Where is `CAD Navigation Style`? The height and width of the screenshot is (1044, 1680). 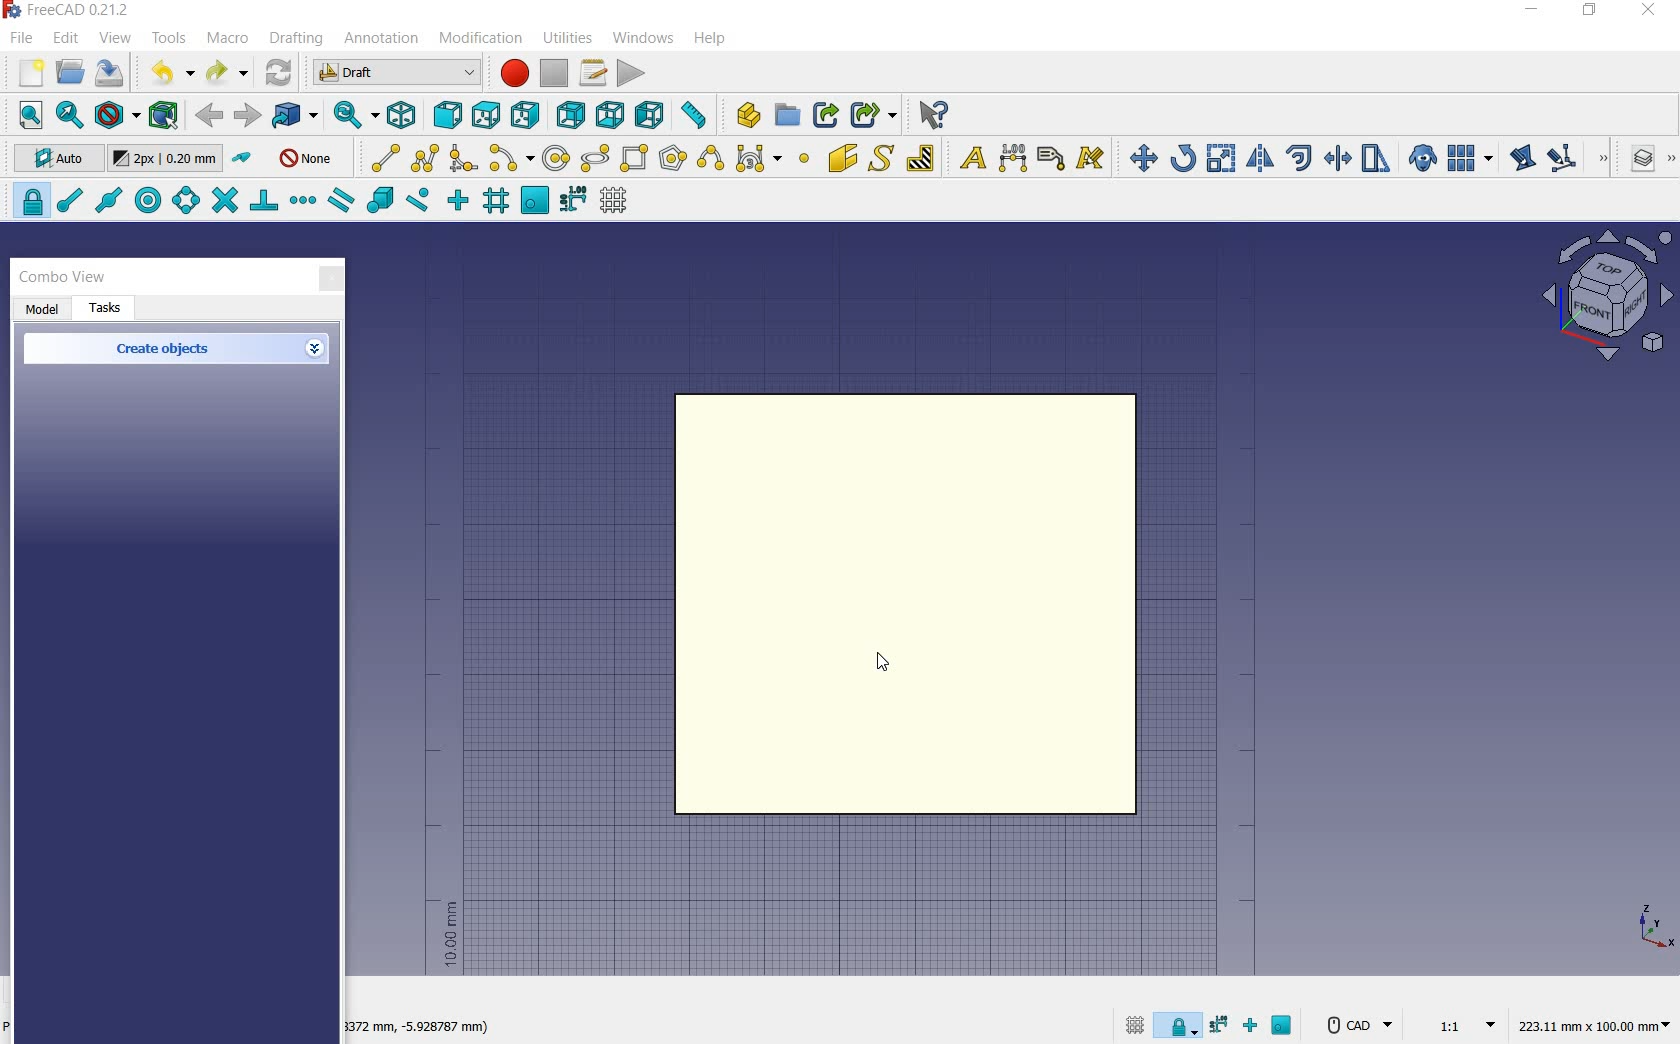 CAD Navigation Style is located at coordinates (1357, 1025).